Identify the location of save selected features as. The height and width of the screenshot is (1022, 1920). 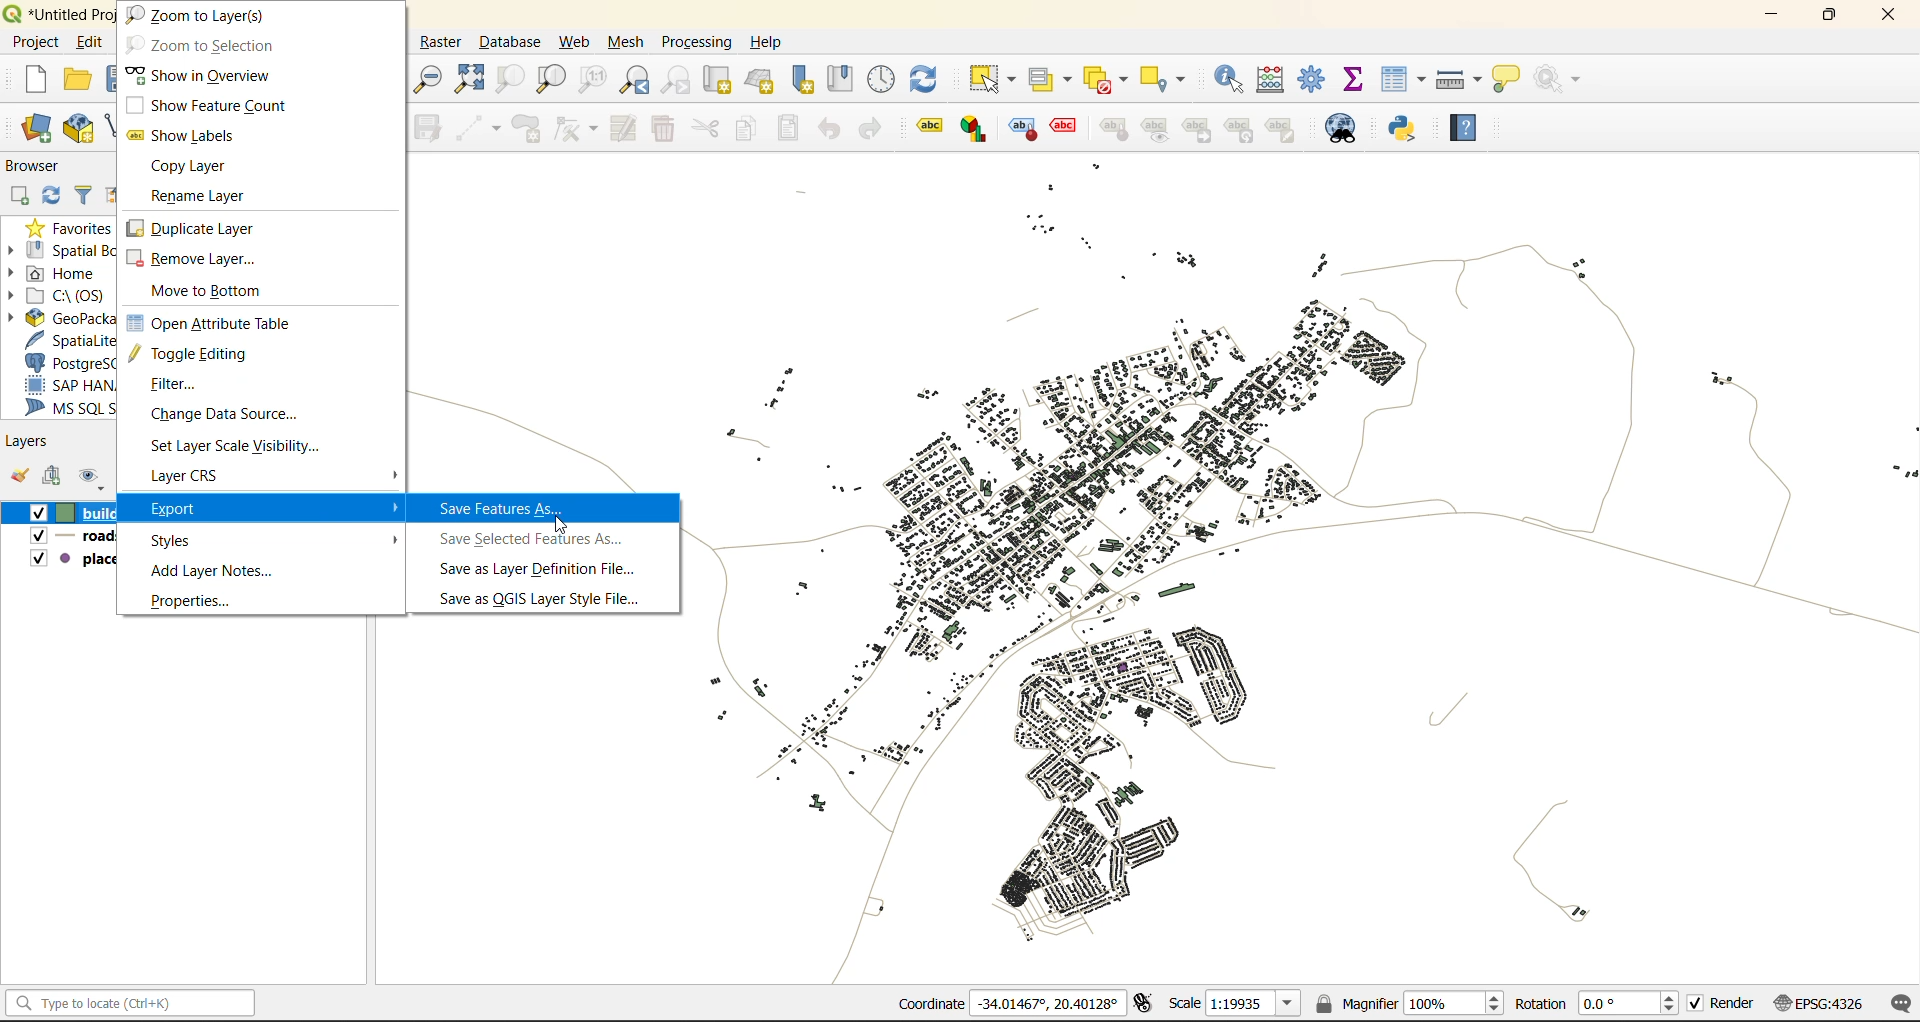
(529, 538).